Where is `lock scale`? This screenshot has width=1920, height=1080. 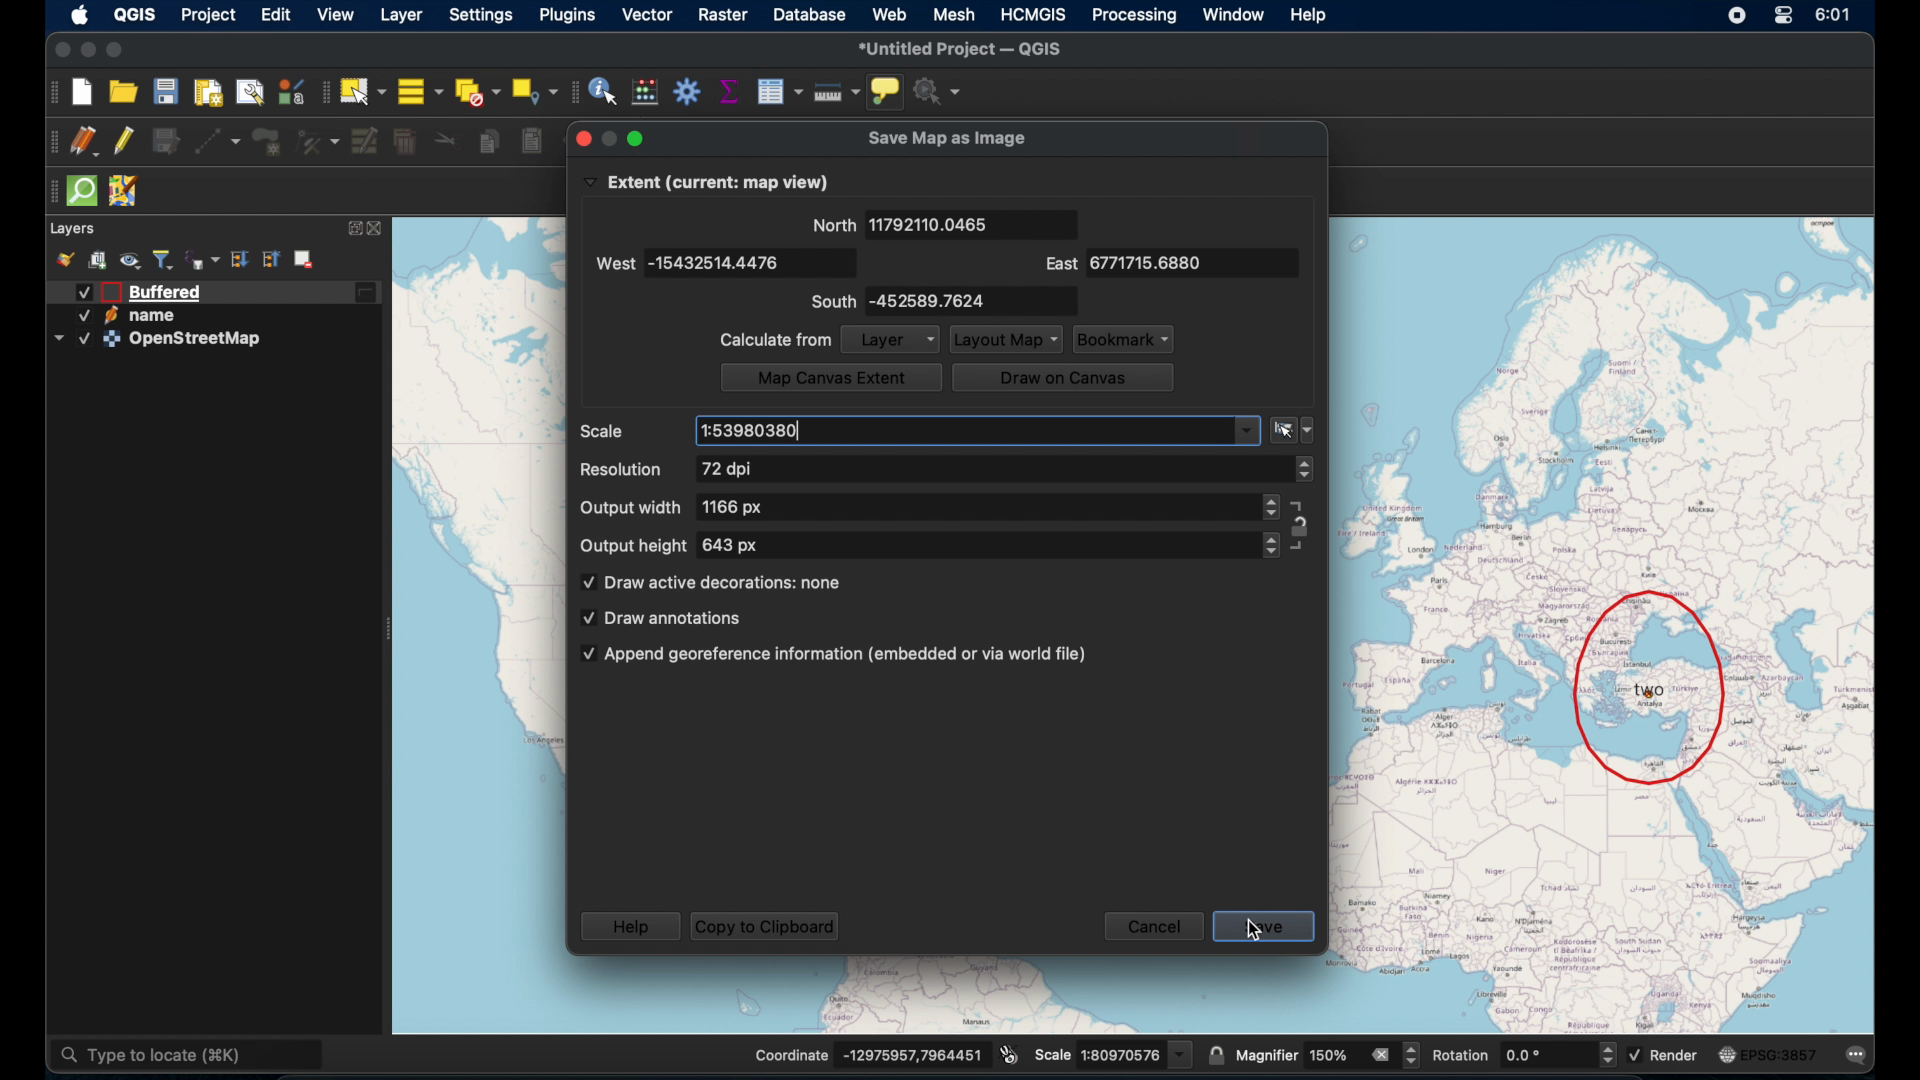 lock scale is located at coordinates (1216, 1051).